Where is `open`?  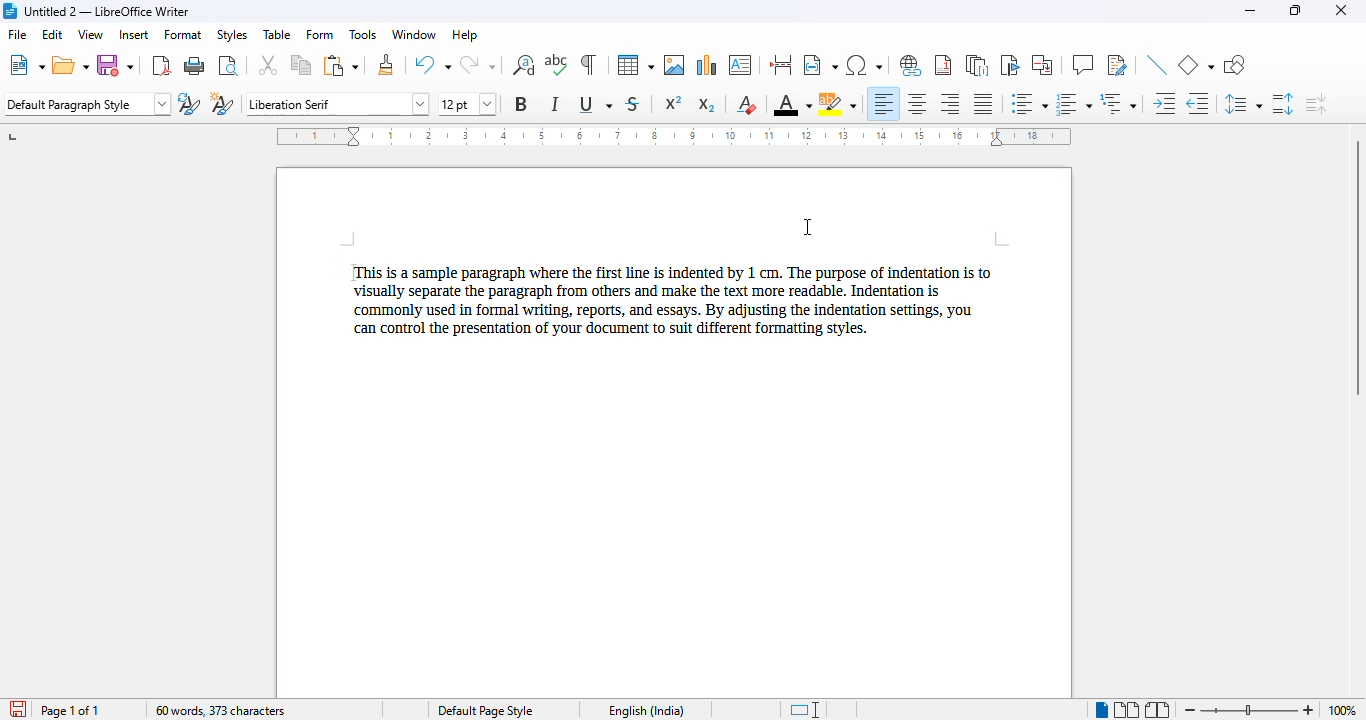 open is located at coordinates (71, 66).